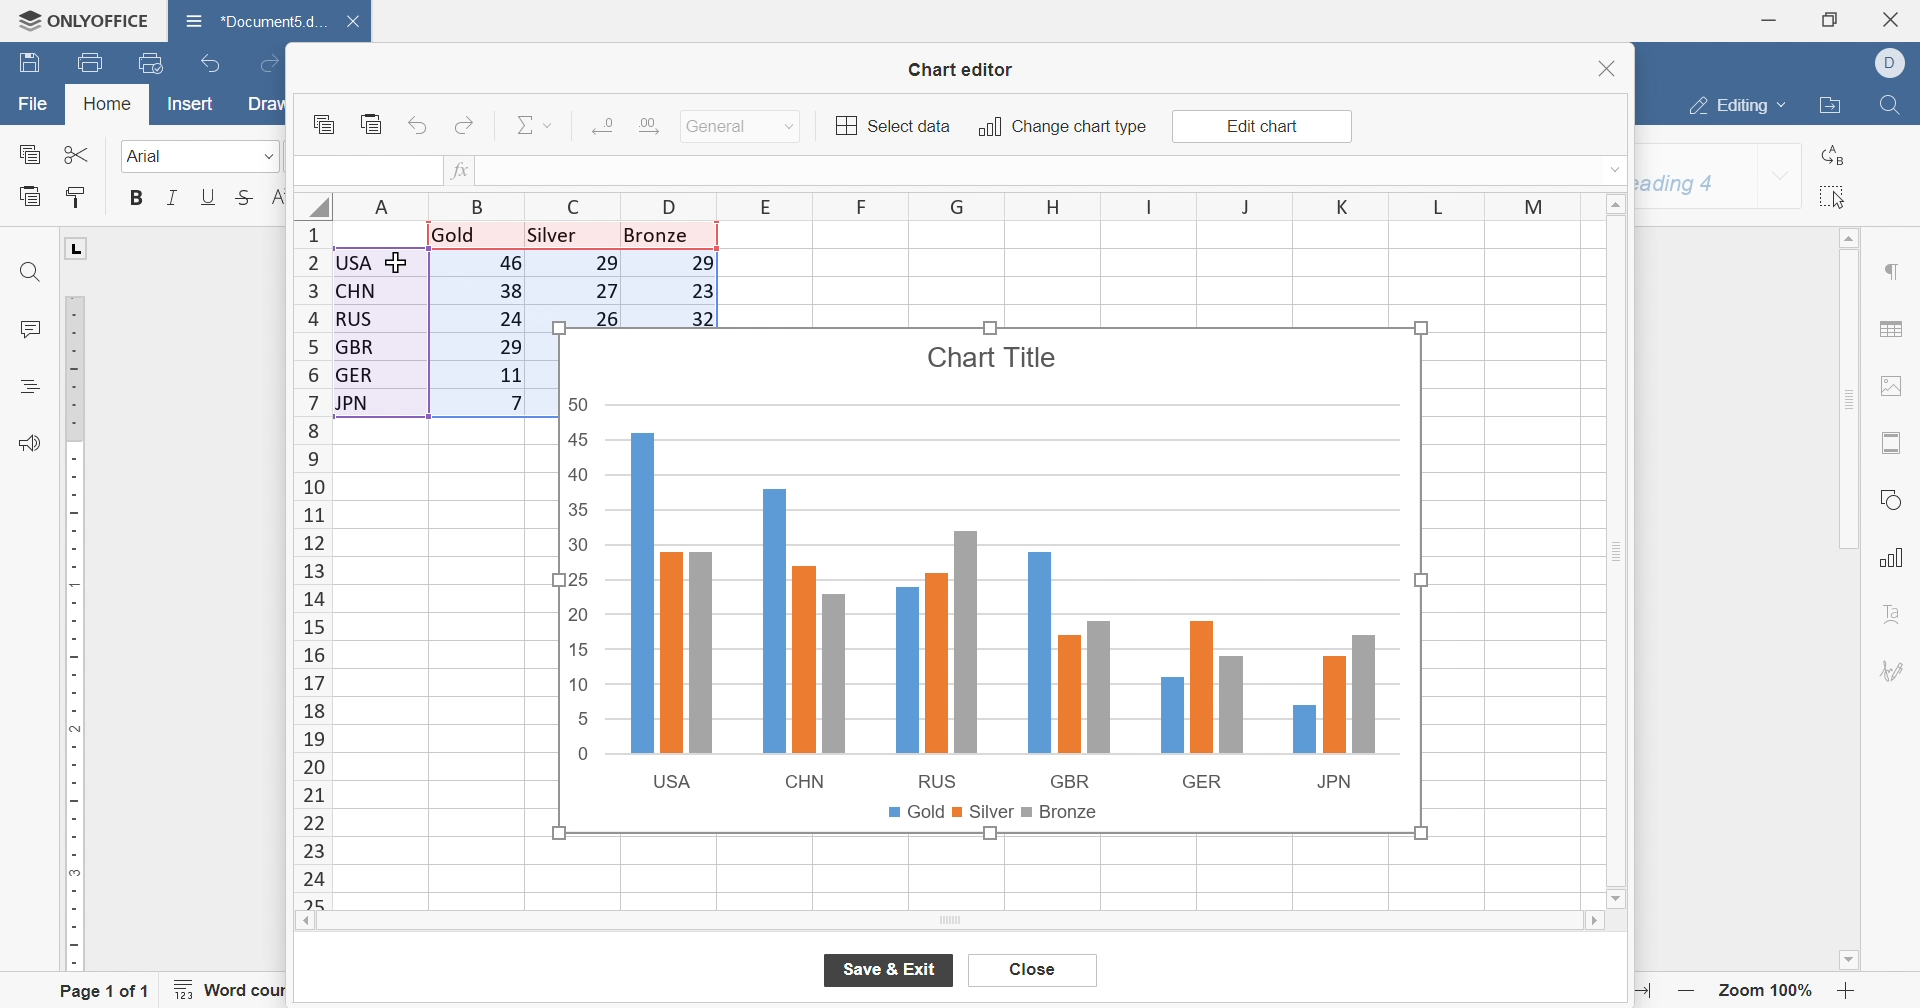 The image size is (1920, 1008). I want to click on word count, so click(239, 990).